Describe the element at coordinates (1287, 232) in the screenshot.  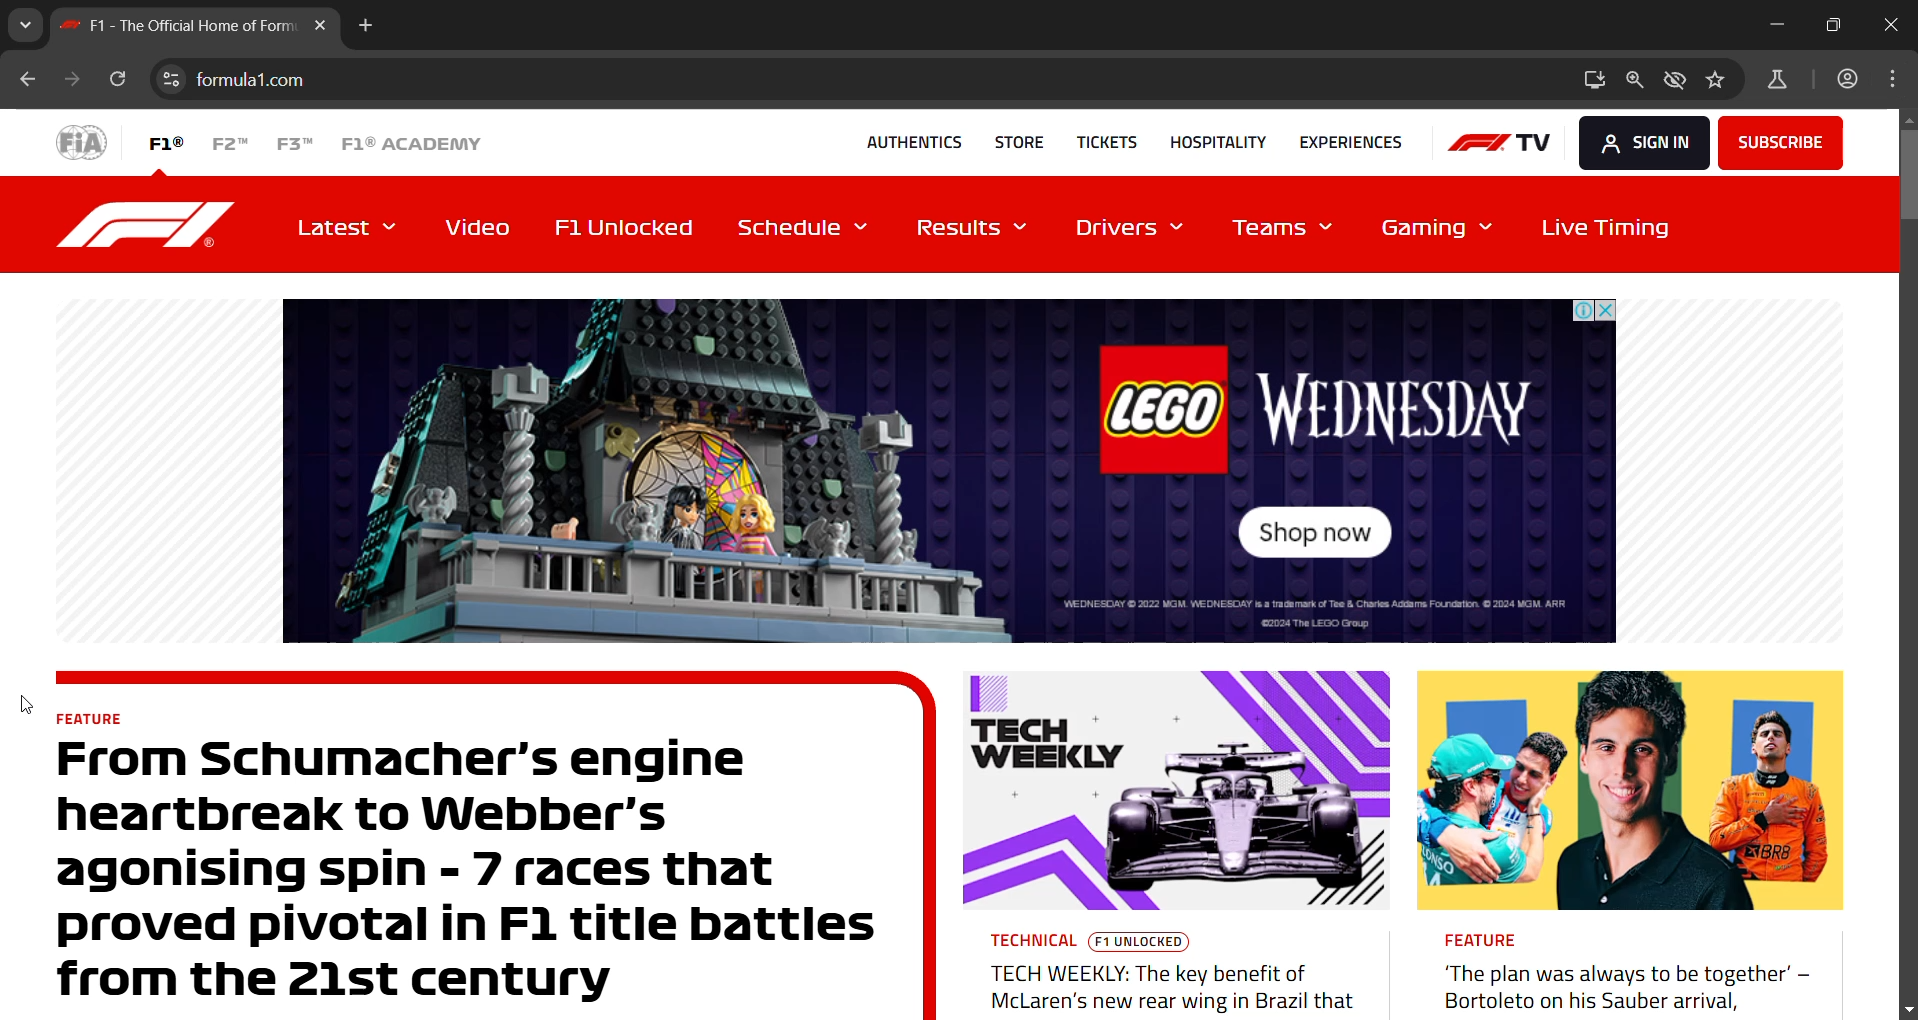
I see `Teams` at that location.